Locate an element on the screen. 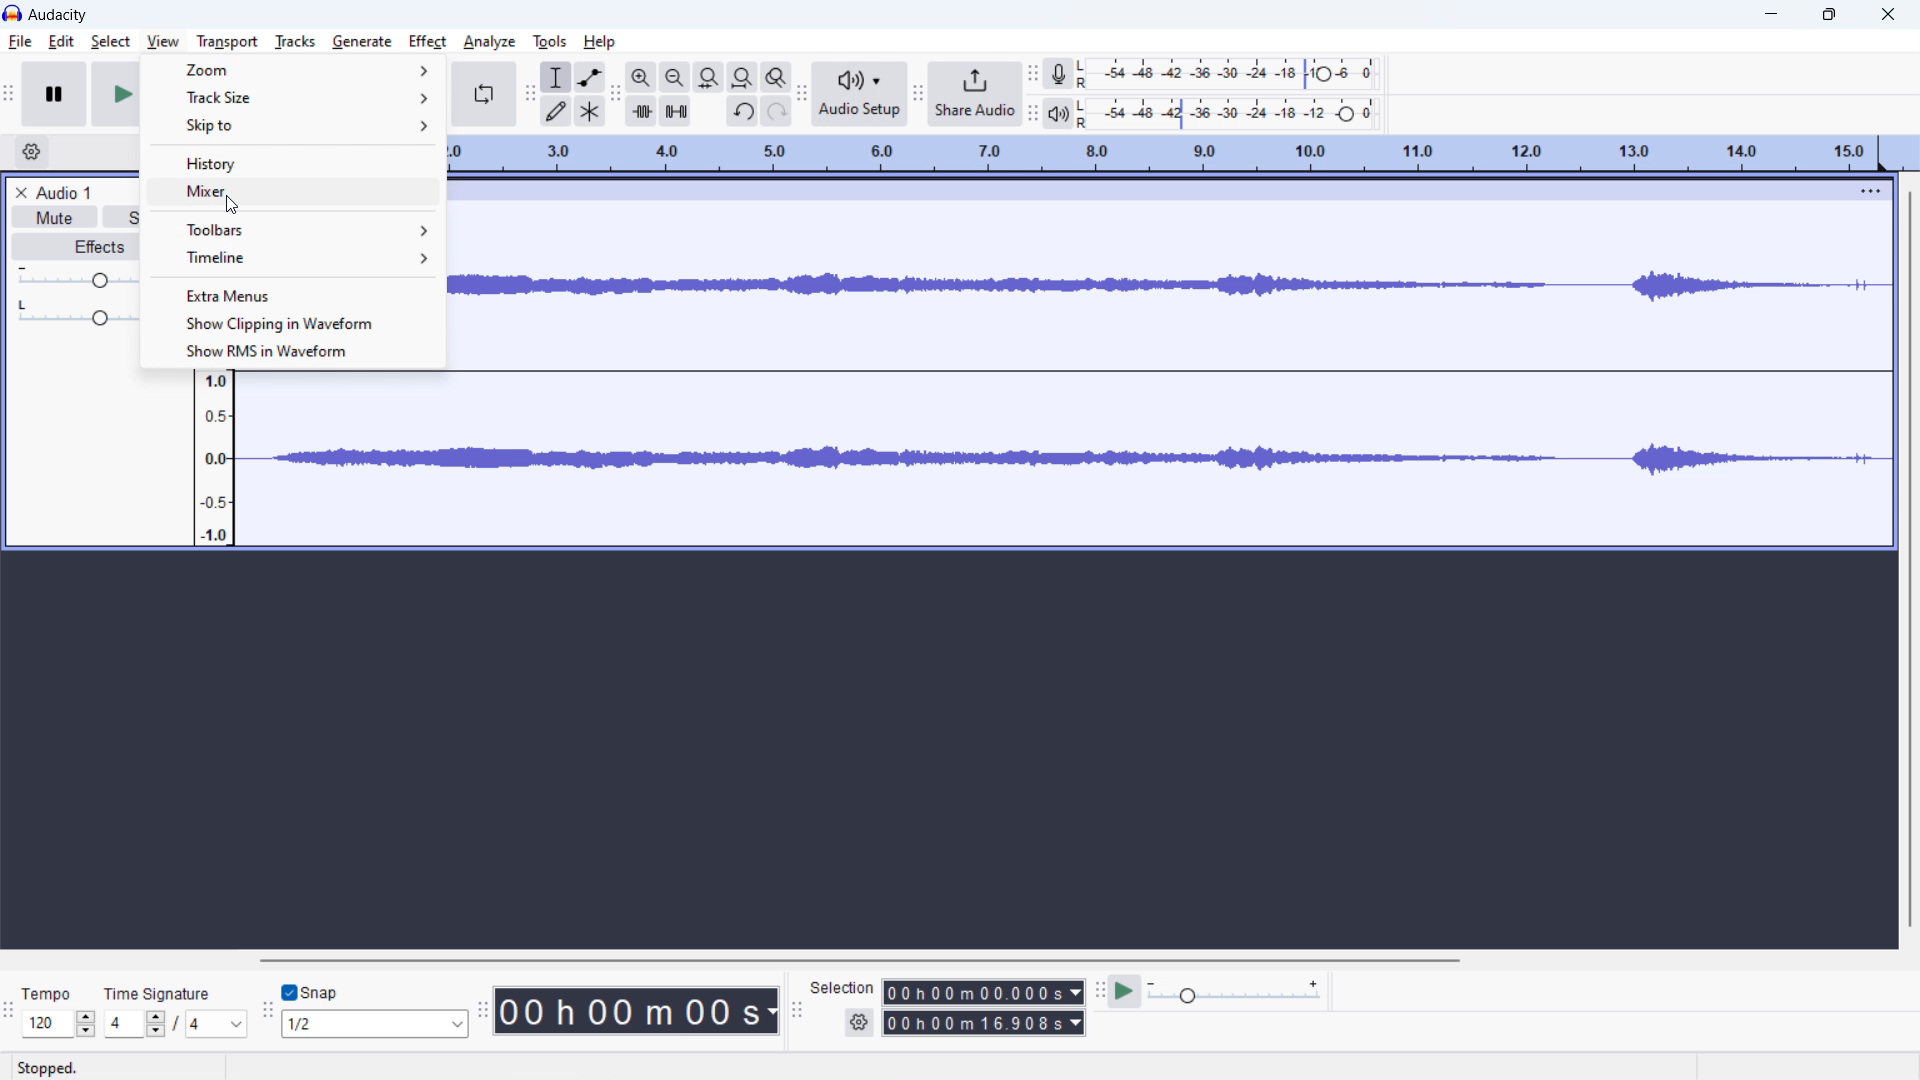  title is located at coordinates (59, 15).